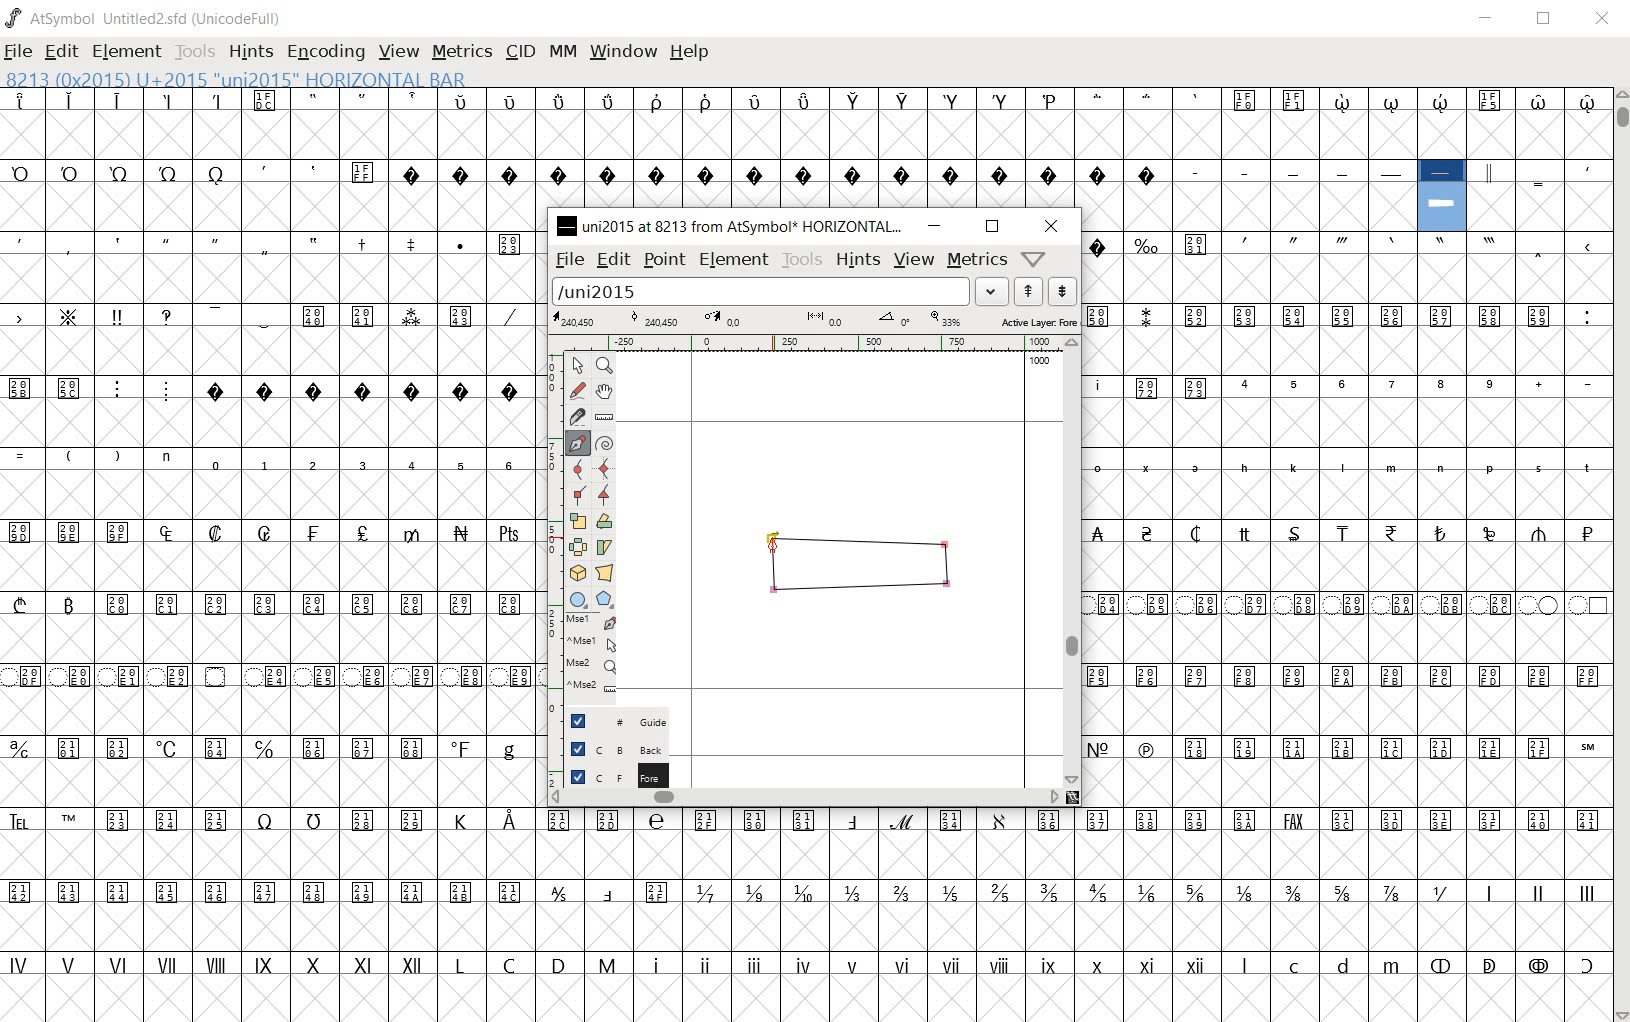  What do you see at coordinates (849, 568) in the screenshot?
I see `horizontal bar glyph added` at bounding box center [849, 568].